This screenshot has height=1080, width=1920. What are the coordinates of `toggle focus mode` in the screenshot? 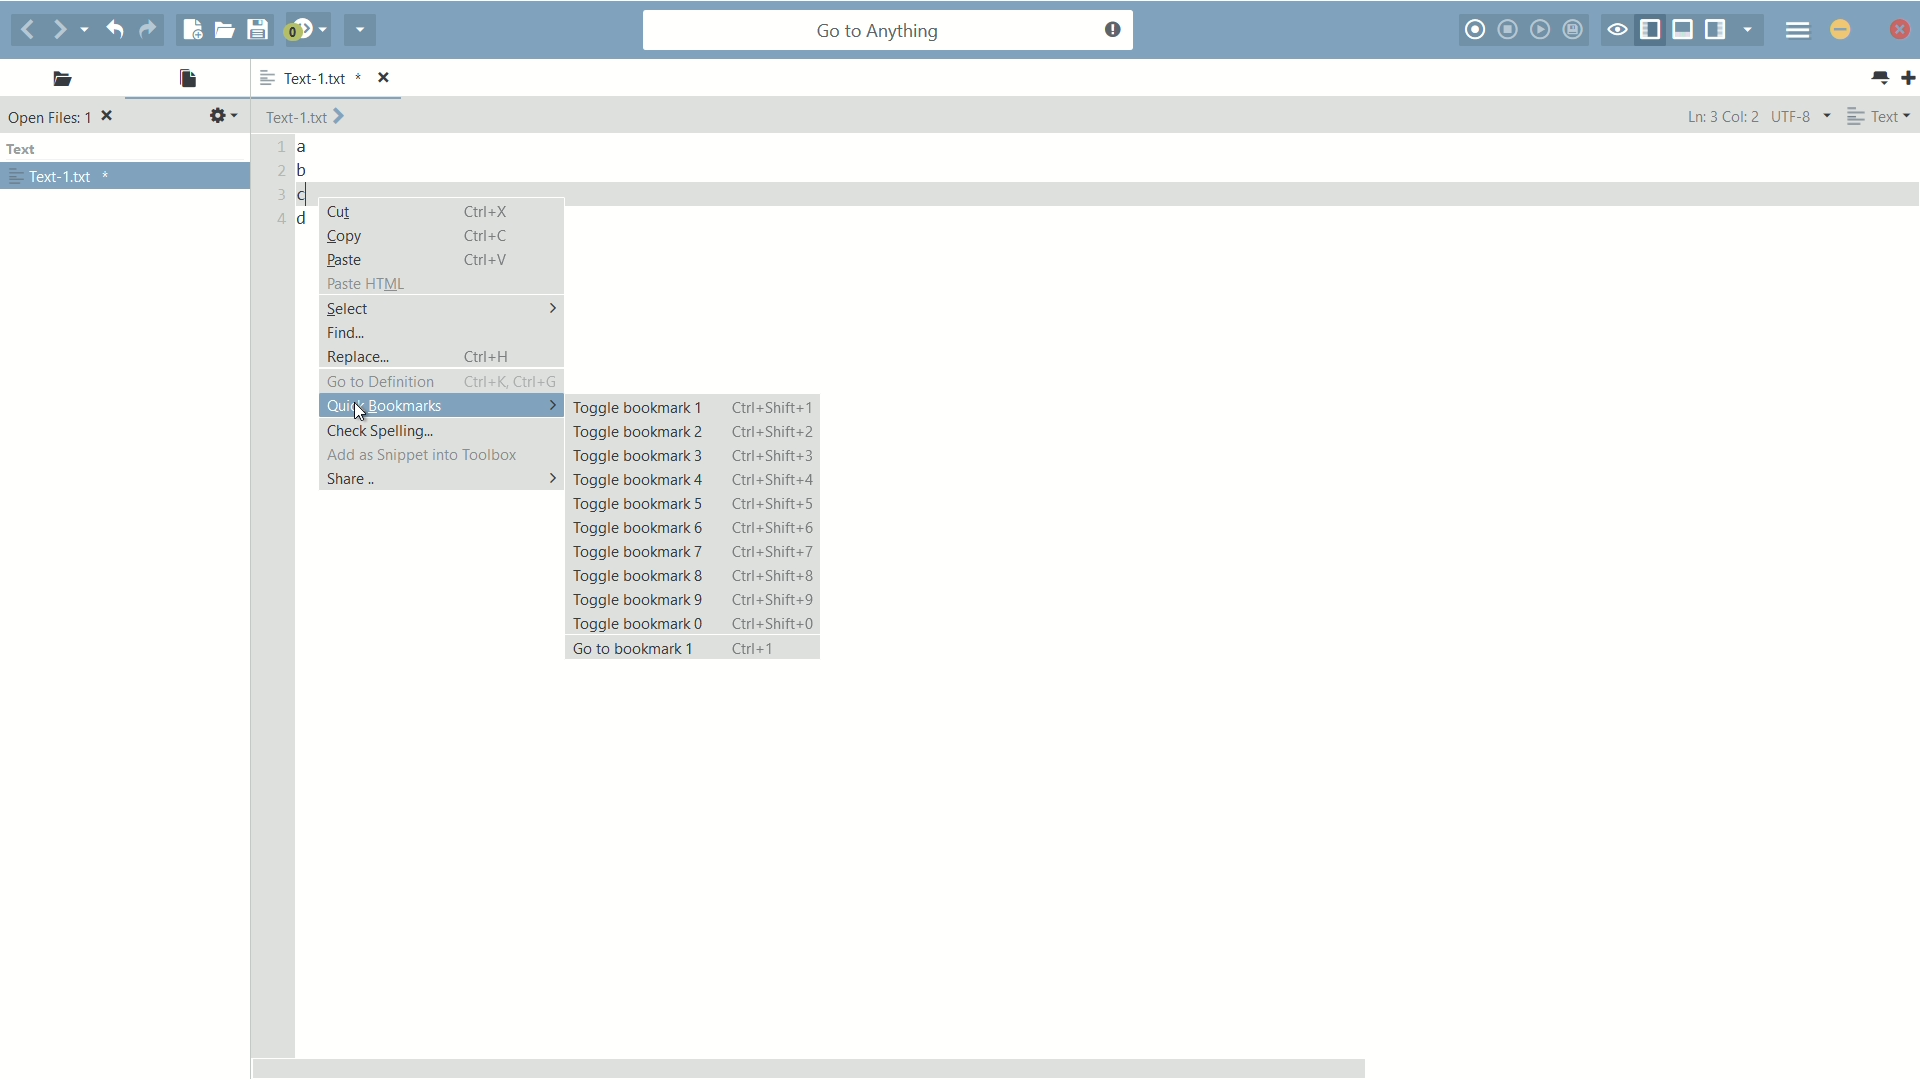 It's located at (1618, 31).